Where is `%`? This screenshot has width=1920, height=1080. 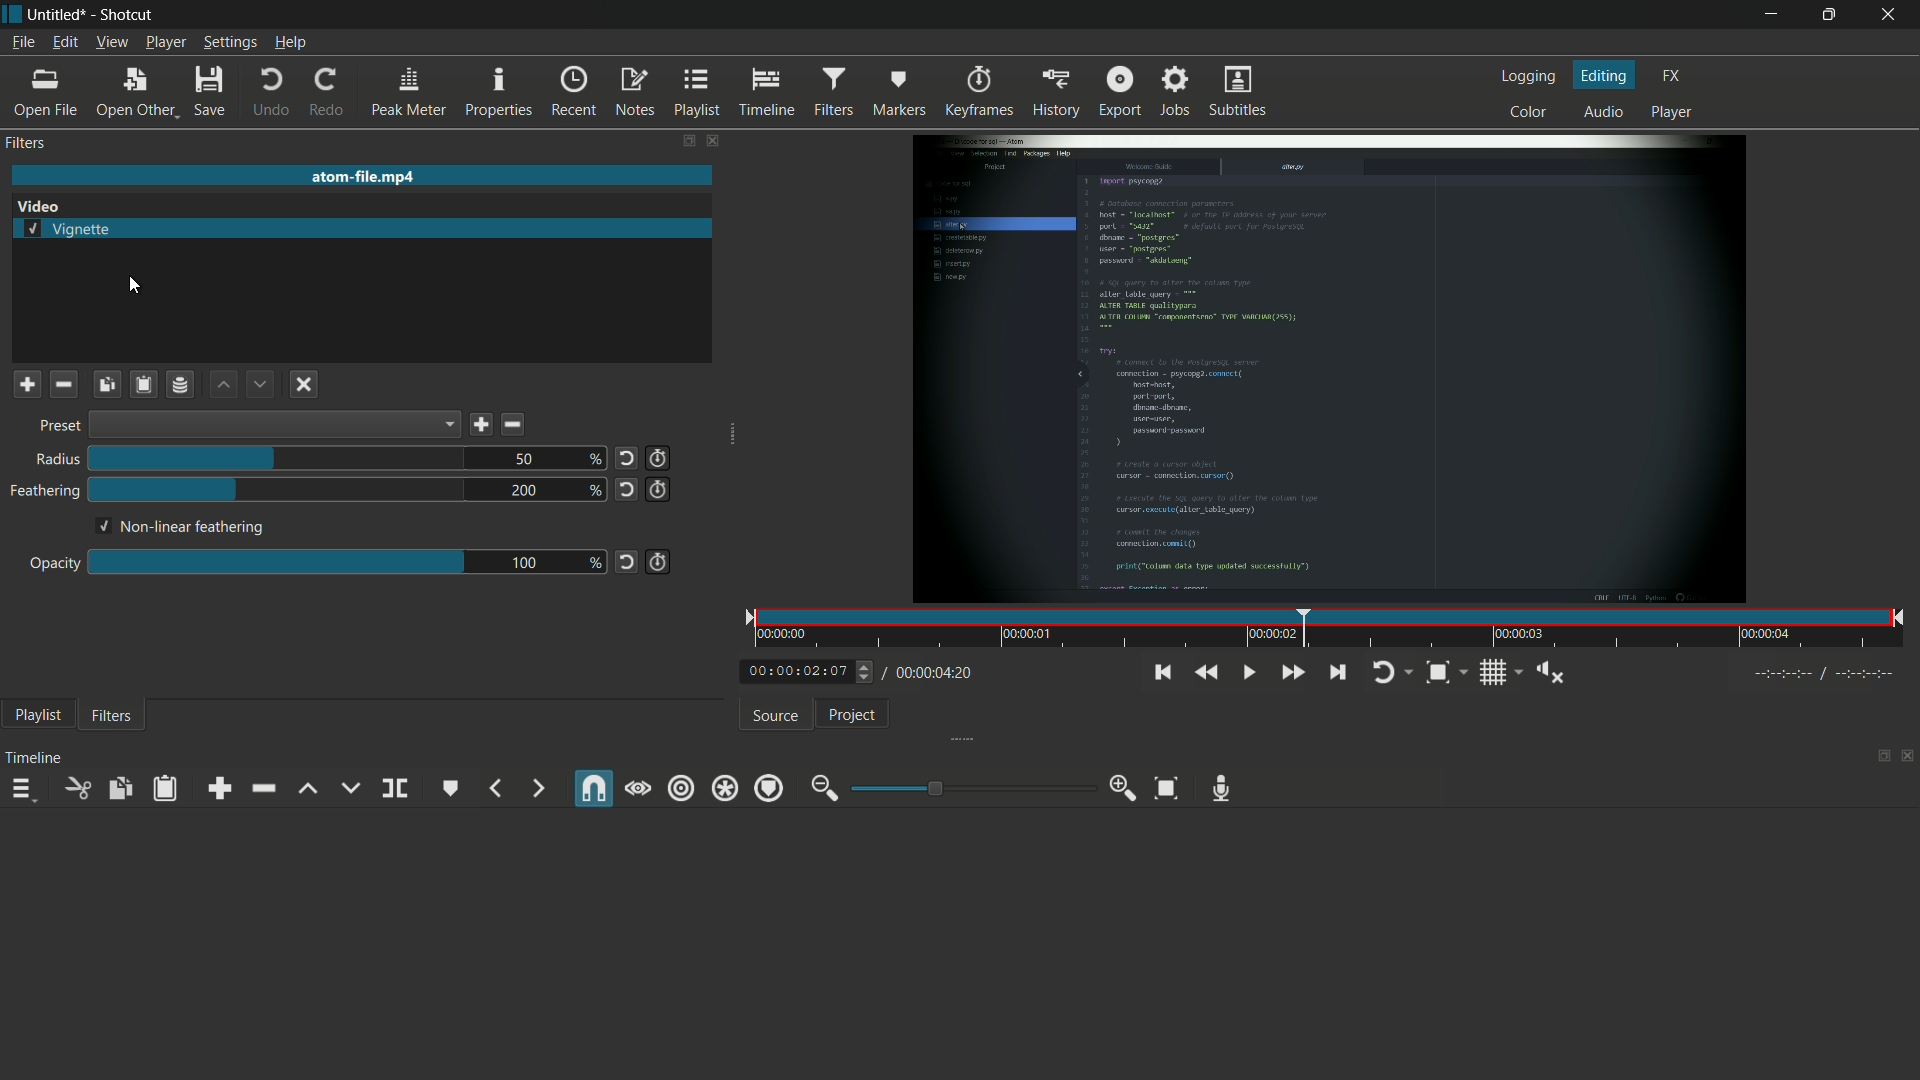 % is located at coordinates (595, 564).